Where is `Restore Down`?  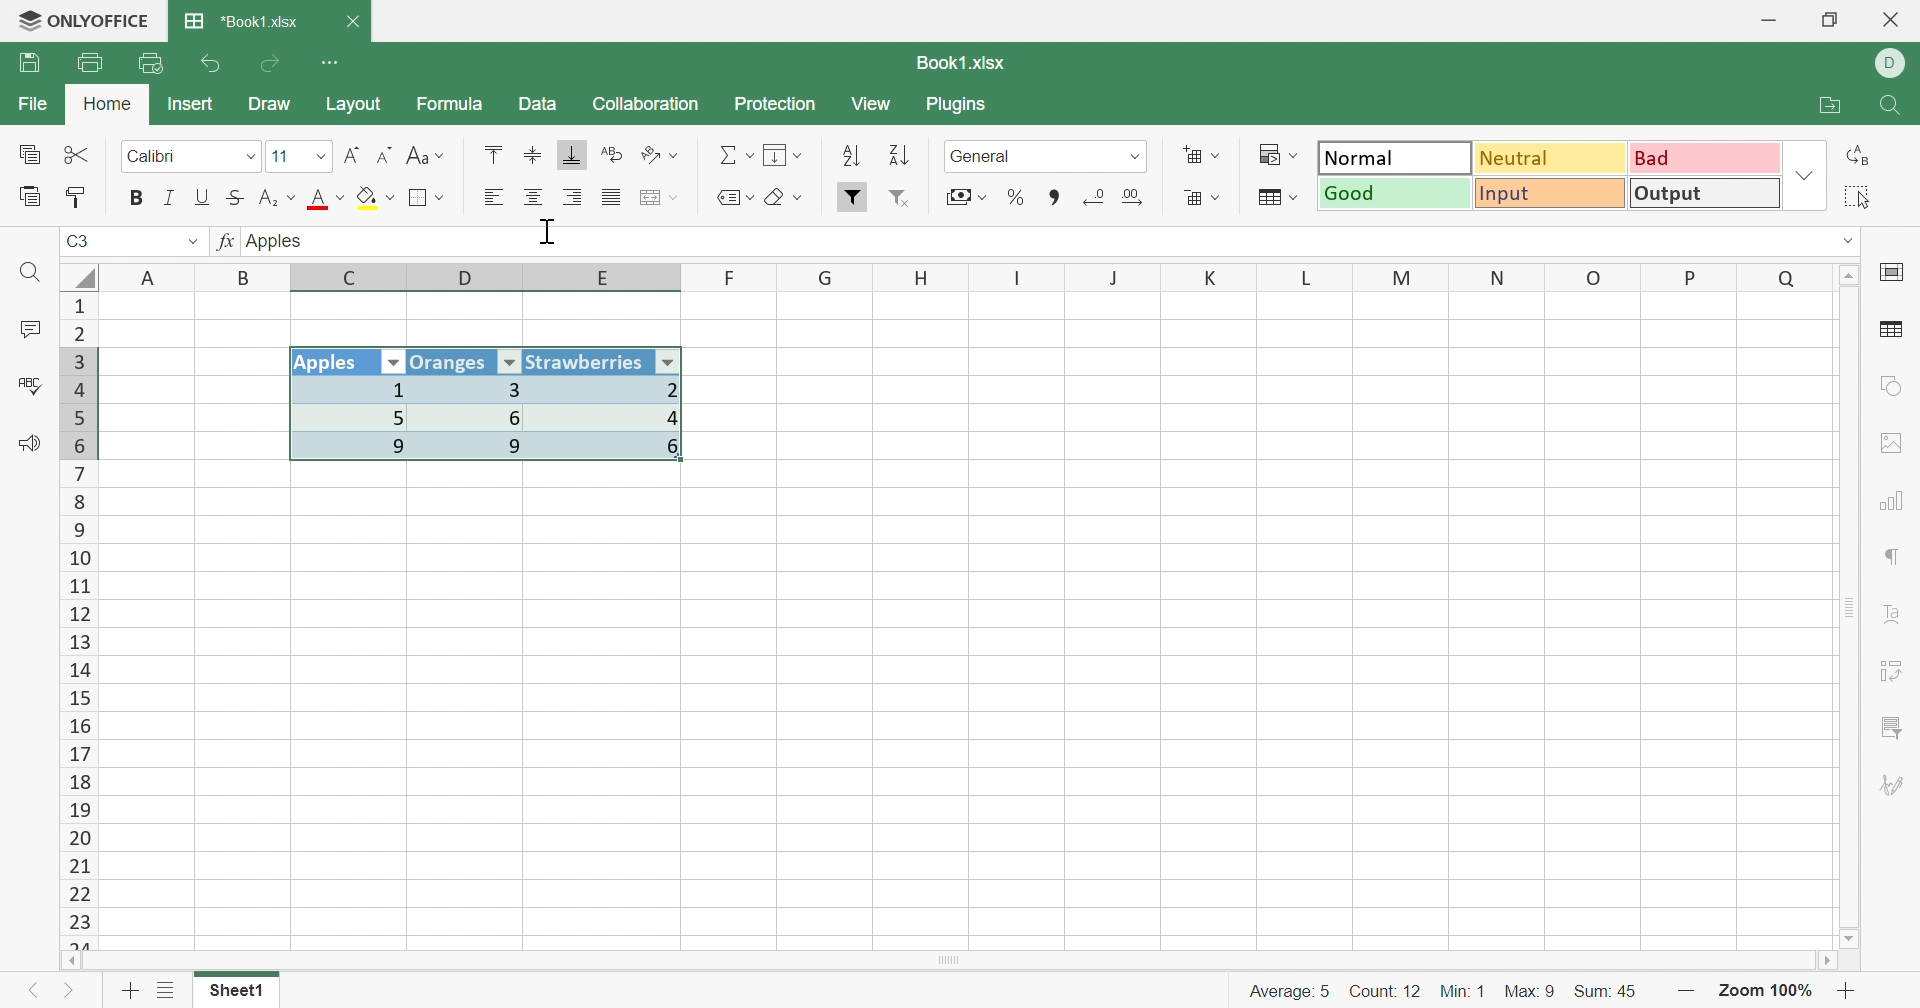
Restore Down is located at coordinates (1833, 20).